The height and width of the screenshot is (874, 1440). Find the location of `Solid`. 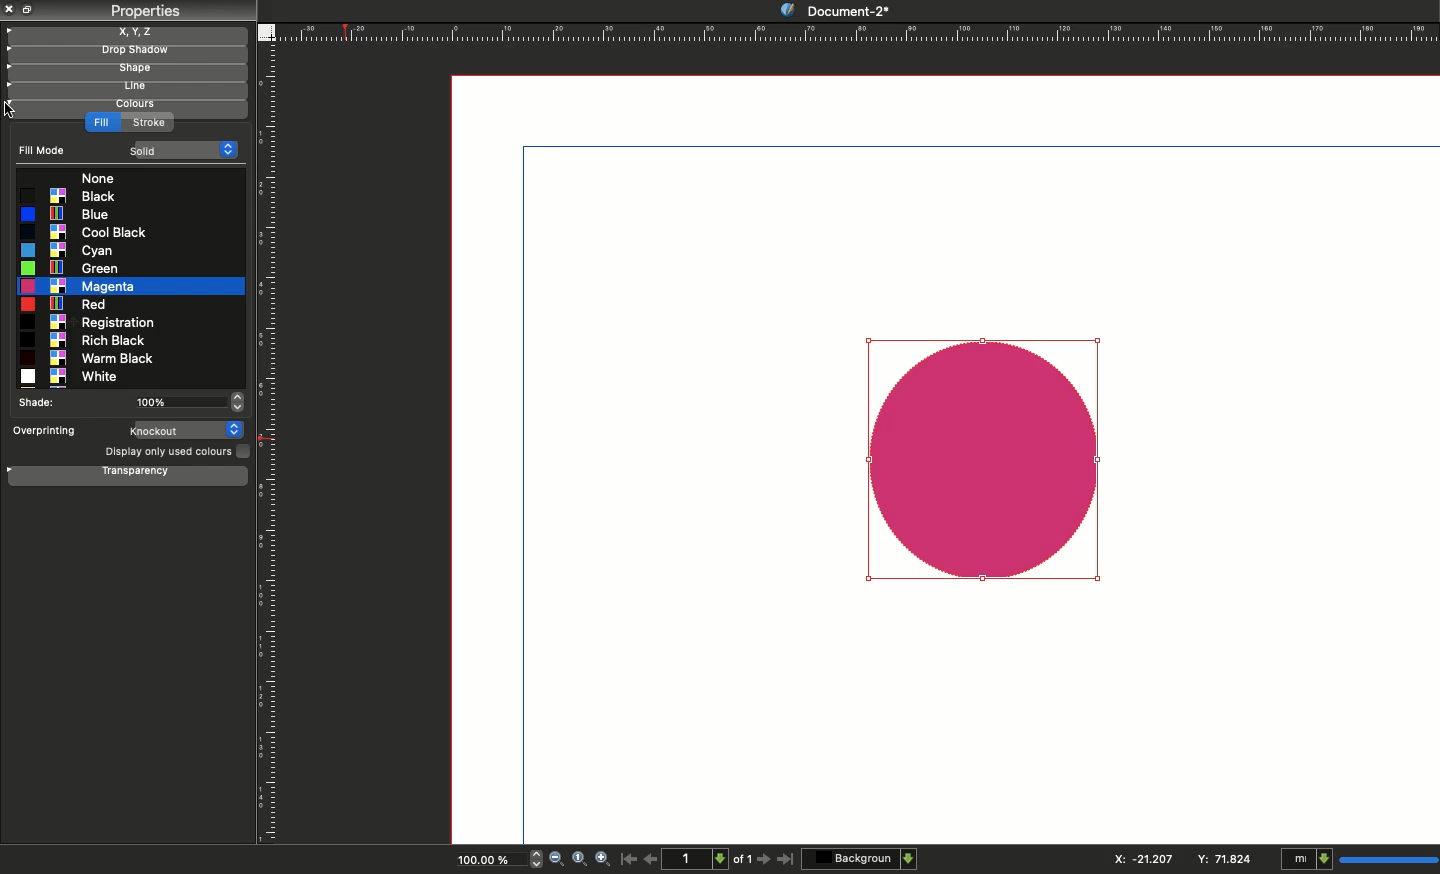

Solid is located at coordinates (182, 149).